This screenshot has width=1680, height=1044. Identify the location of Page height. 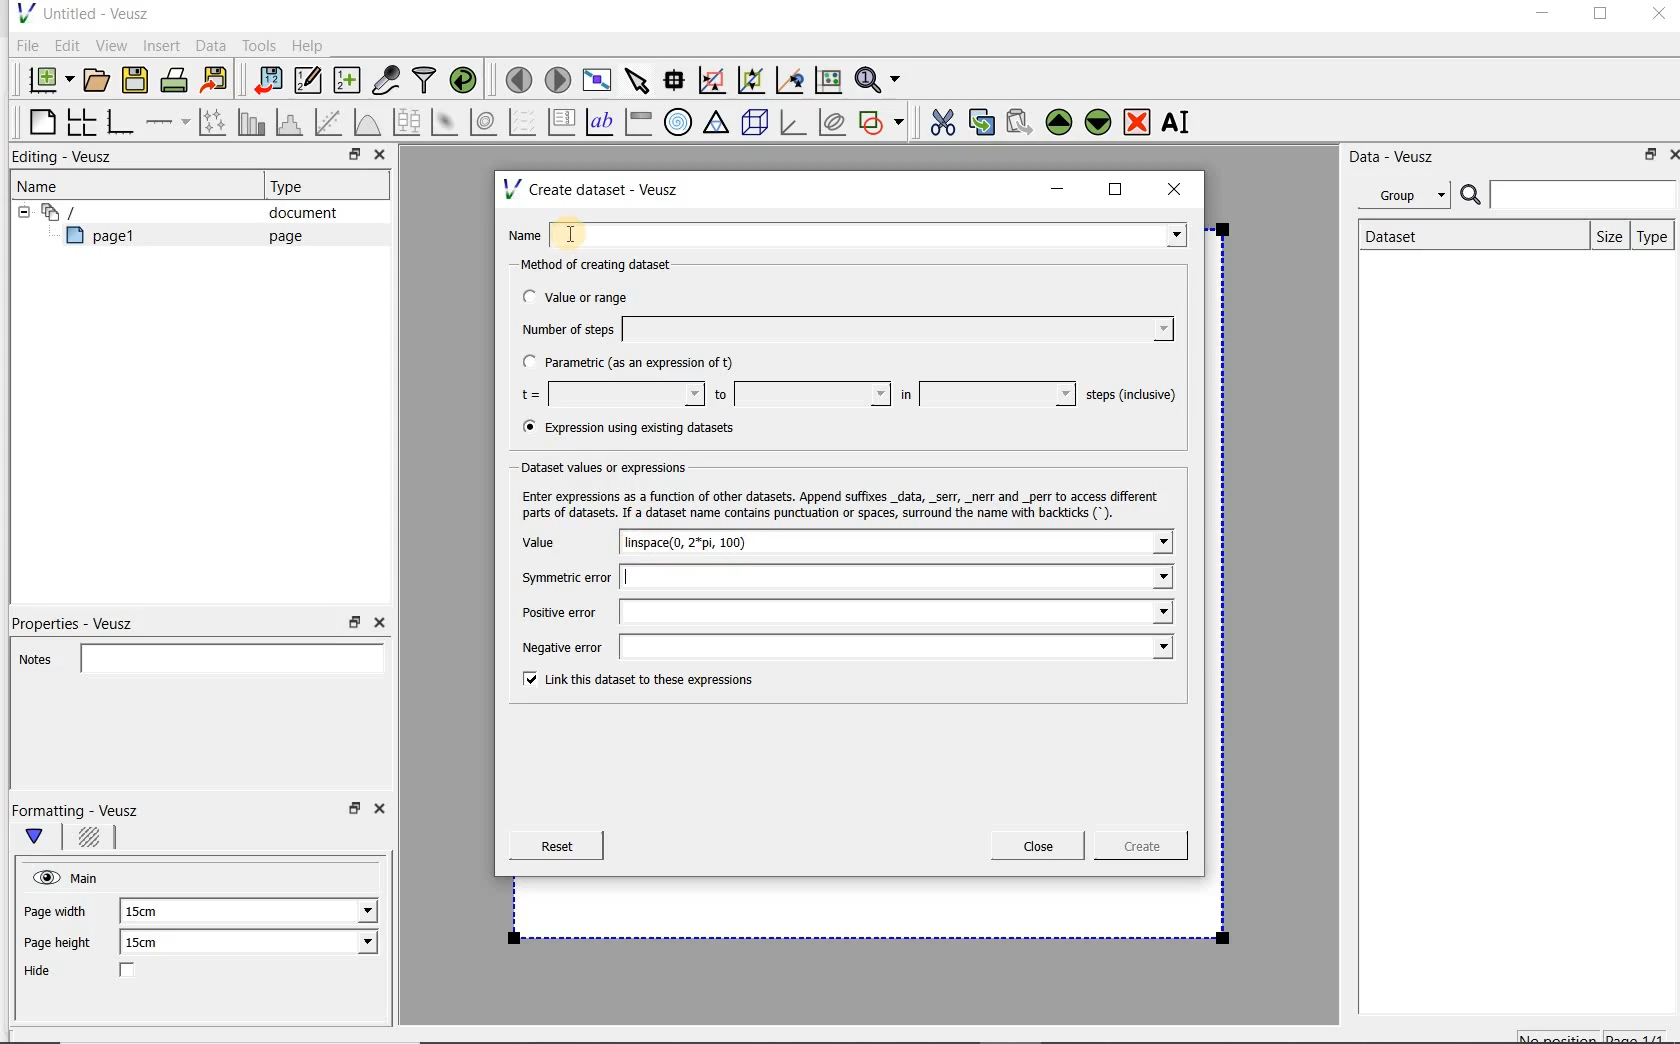
(64, 945).